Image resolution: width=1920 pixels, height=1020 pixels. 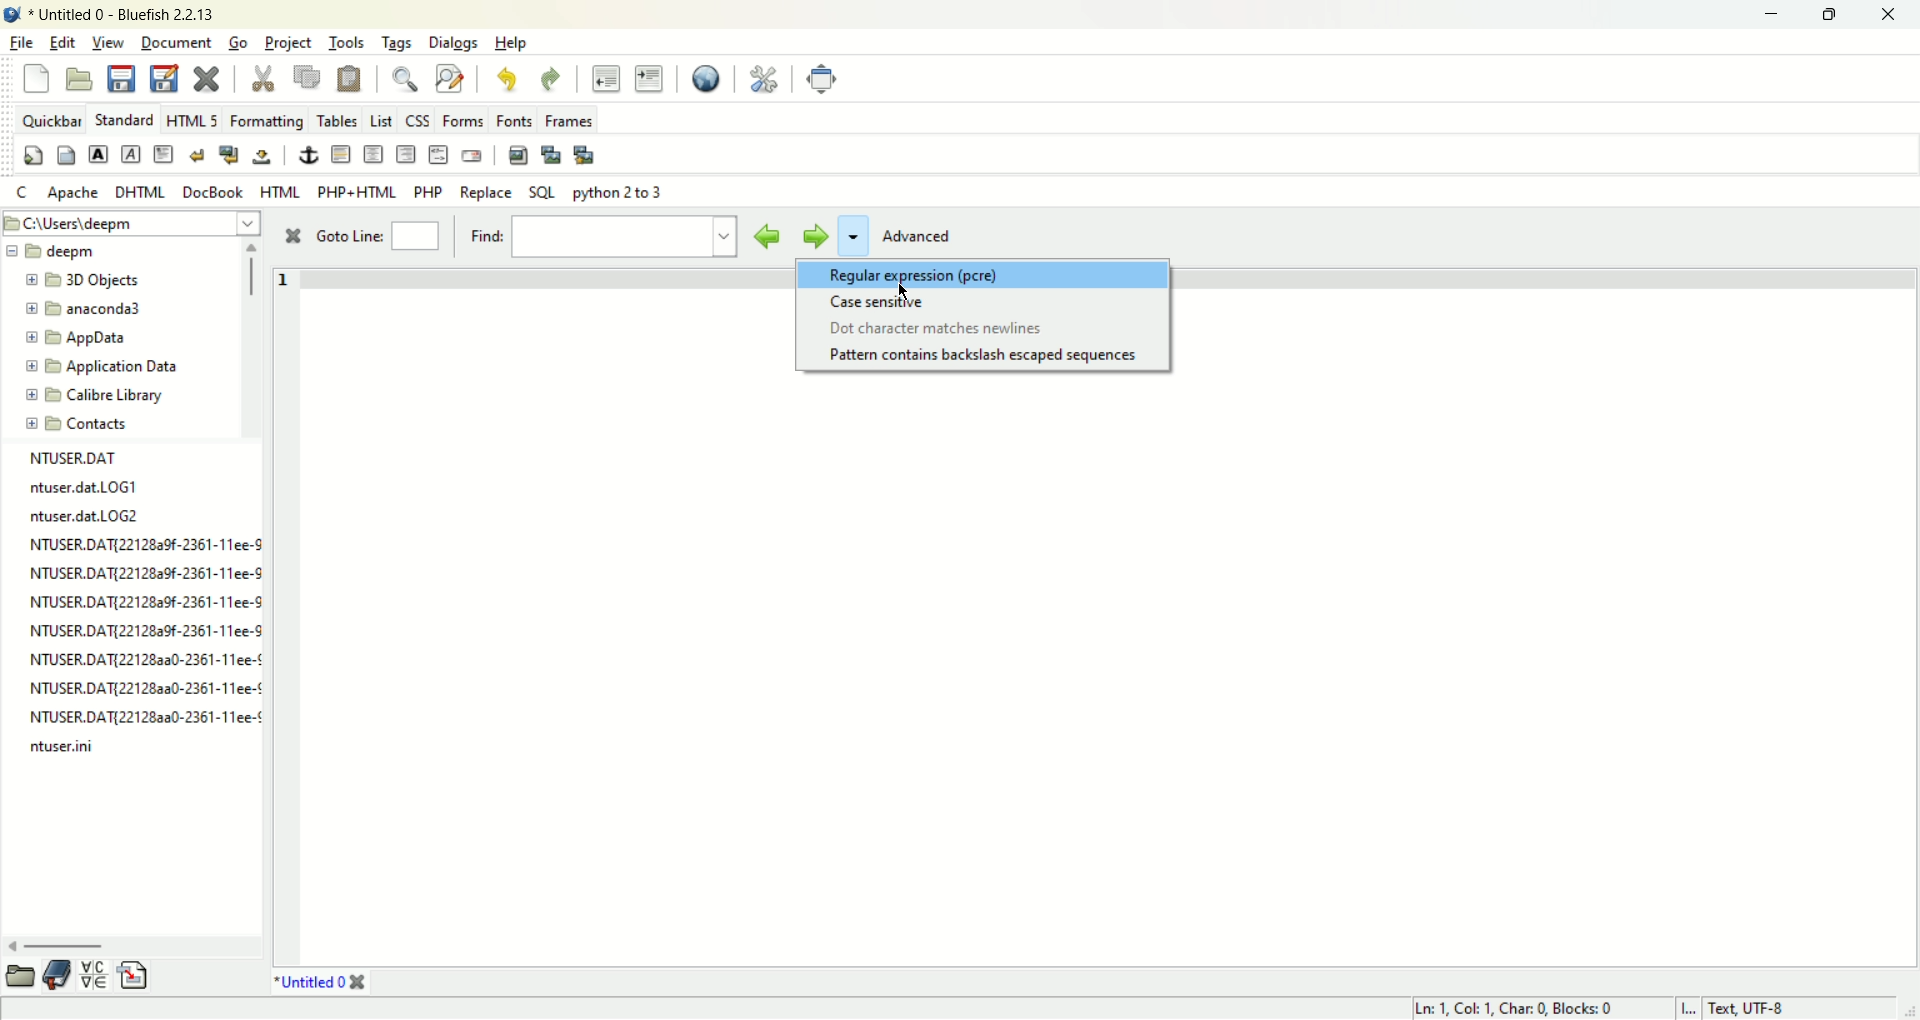 What do you see at coordinates (282, 300) in the screenshot?
I see `line number` at bounding box center [282, 300].